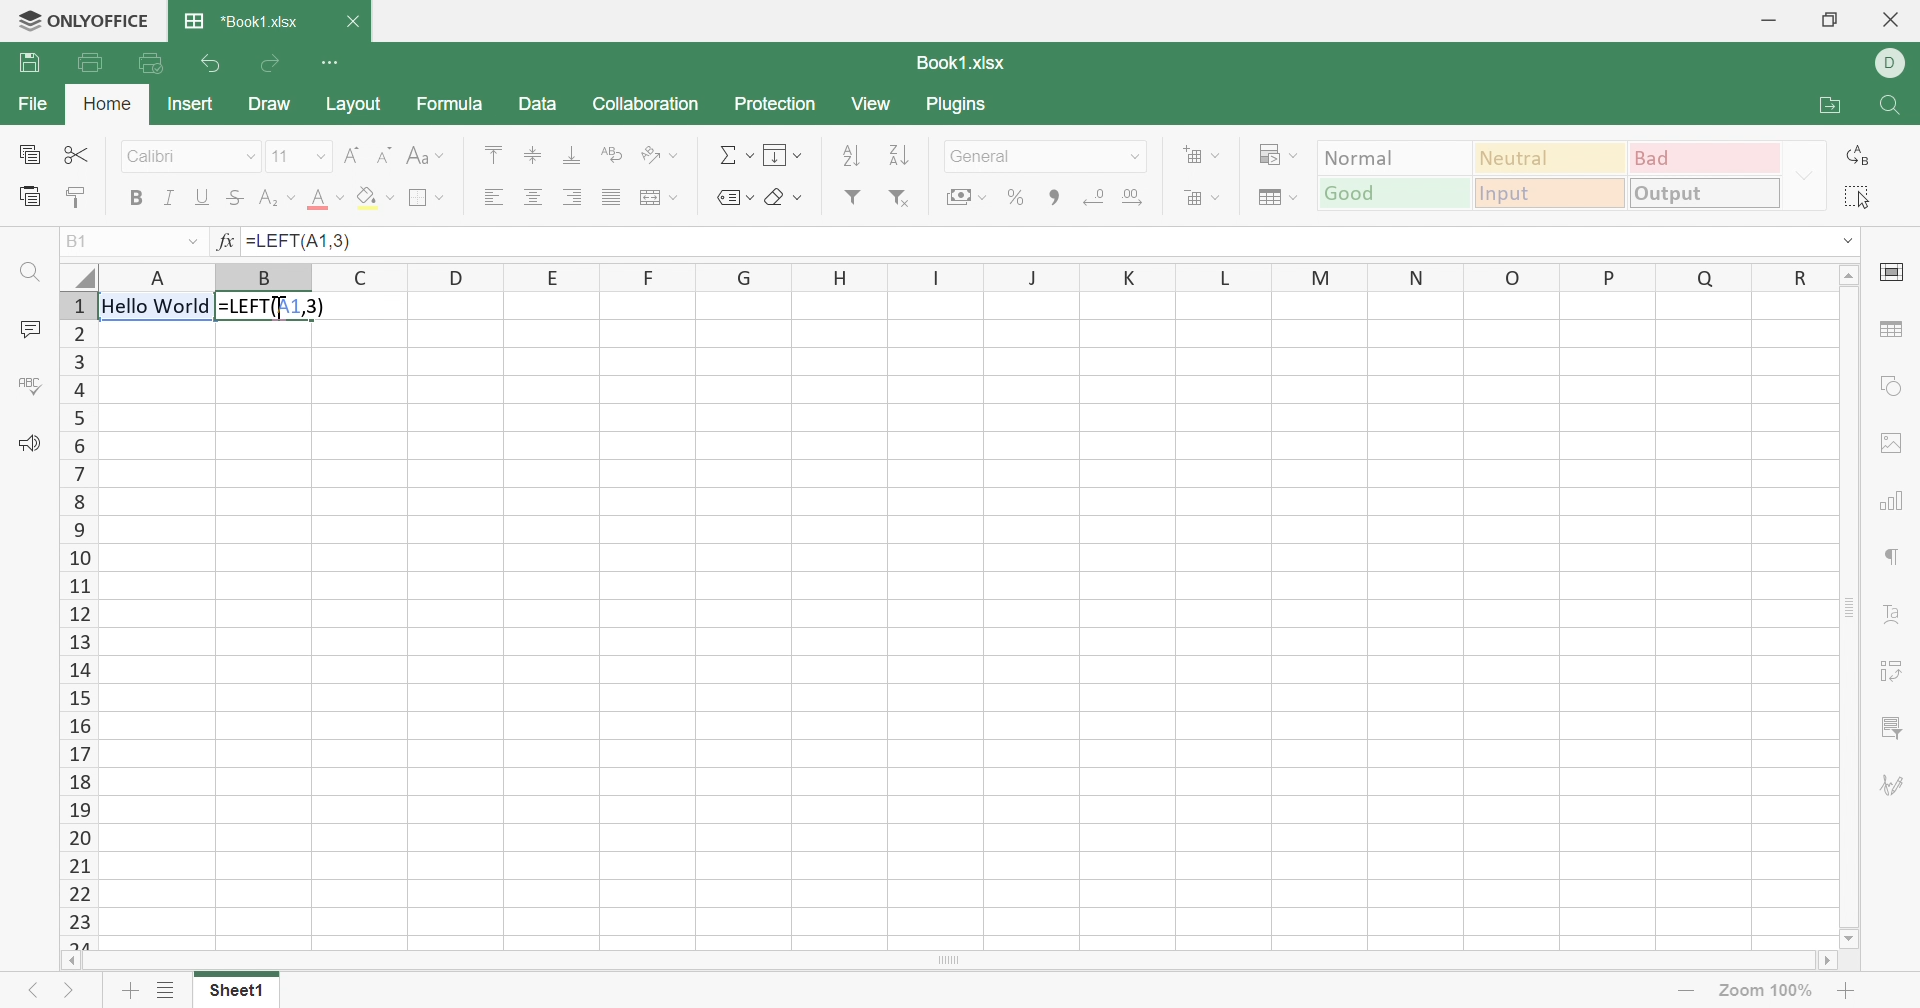  Describe the element at coordinates (1897, 442) in the screenshot. I see `Image settings` at that location.